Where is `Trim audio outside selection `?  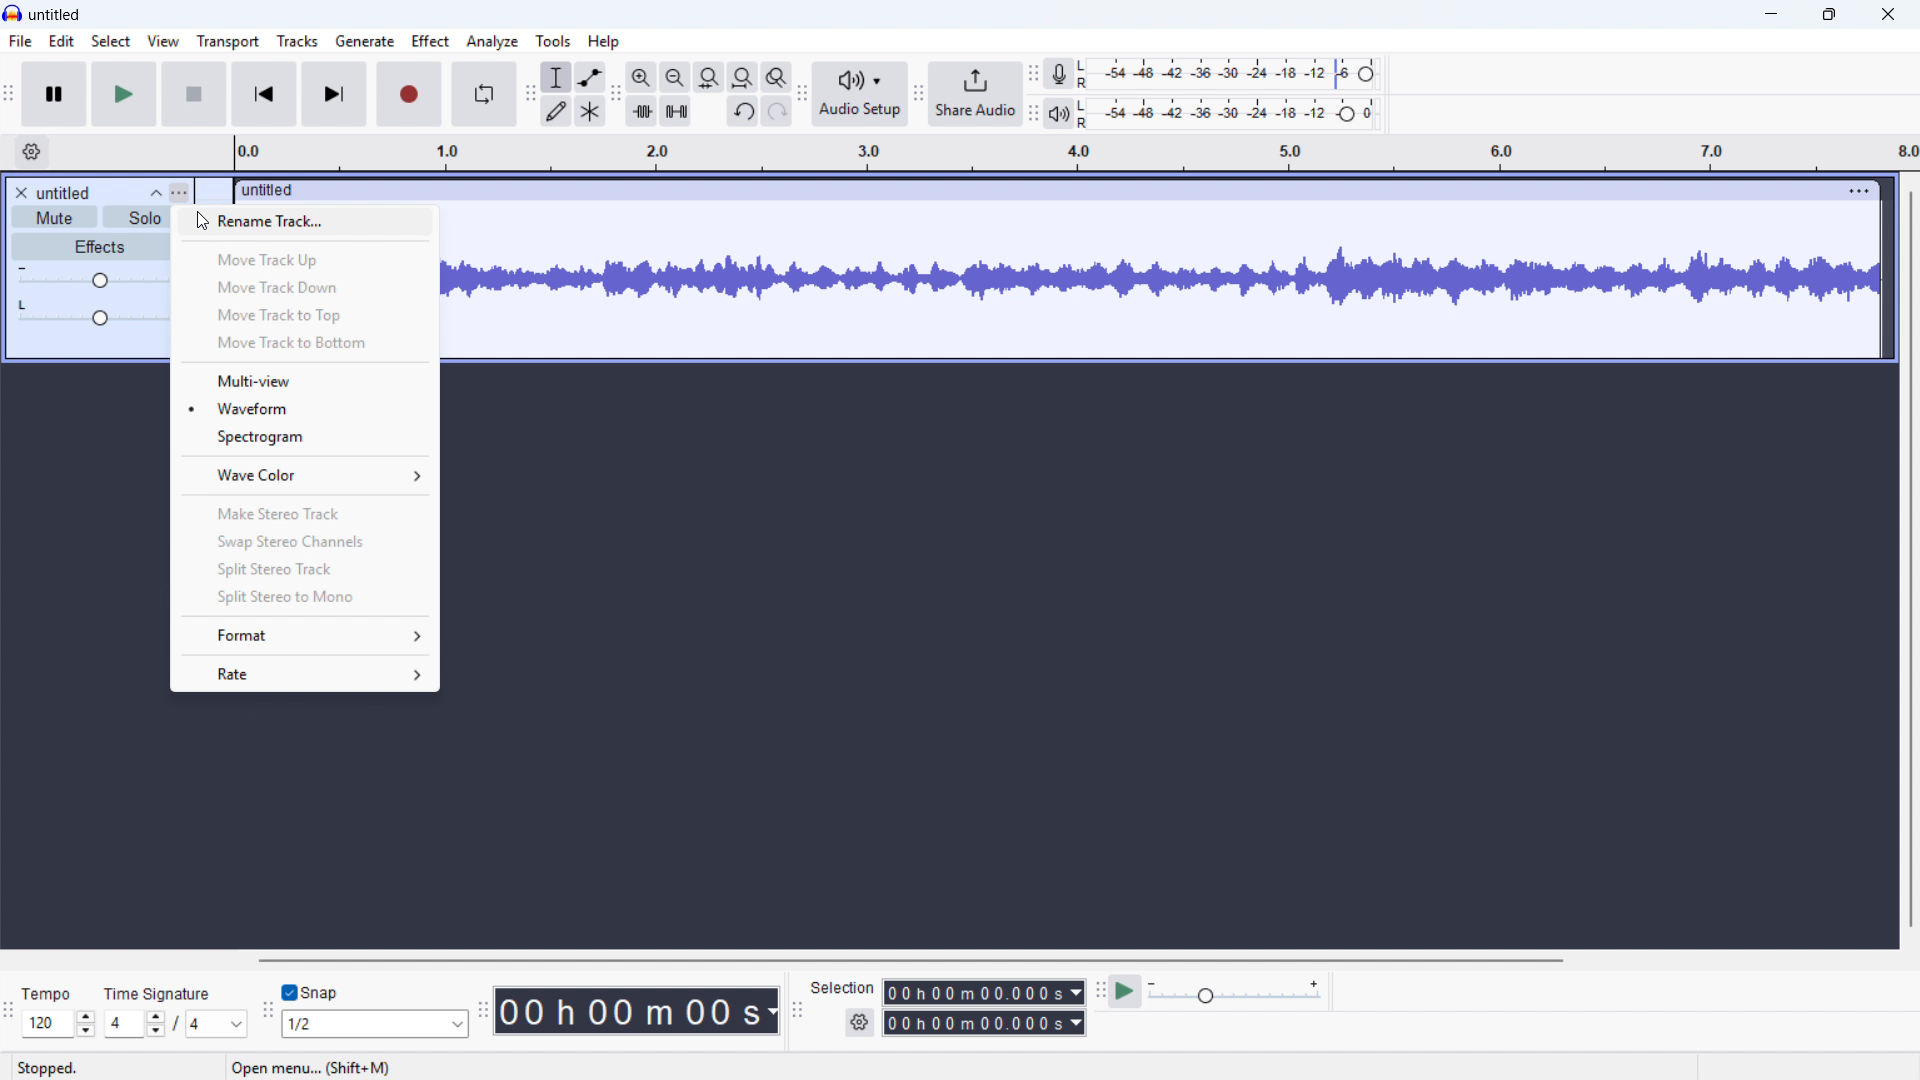
Trim audio outside selection  is located at coordinates (642, 110).